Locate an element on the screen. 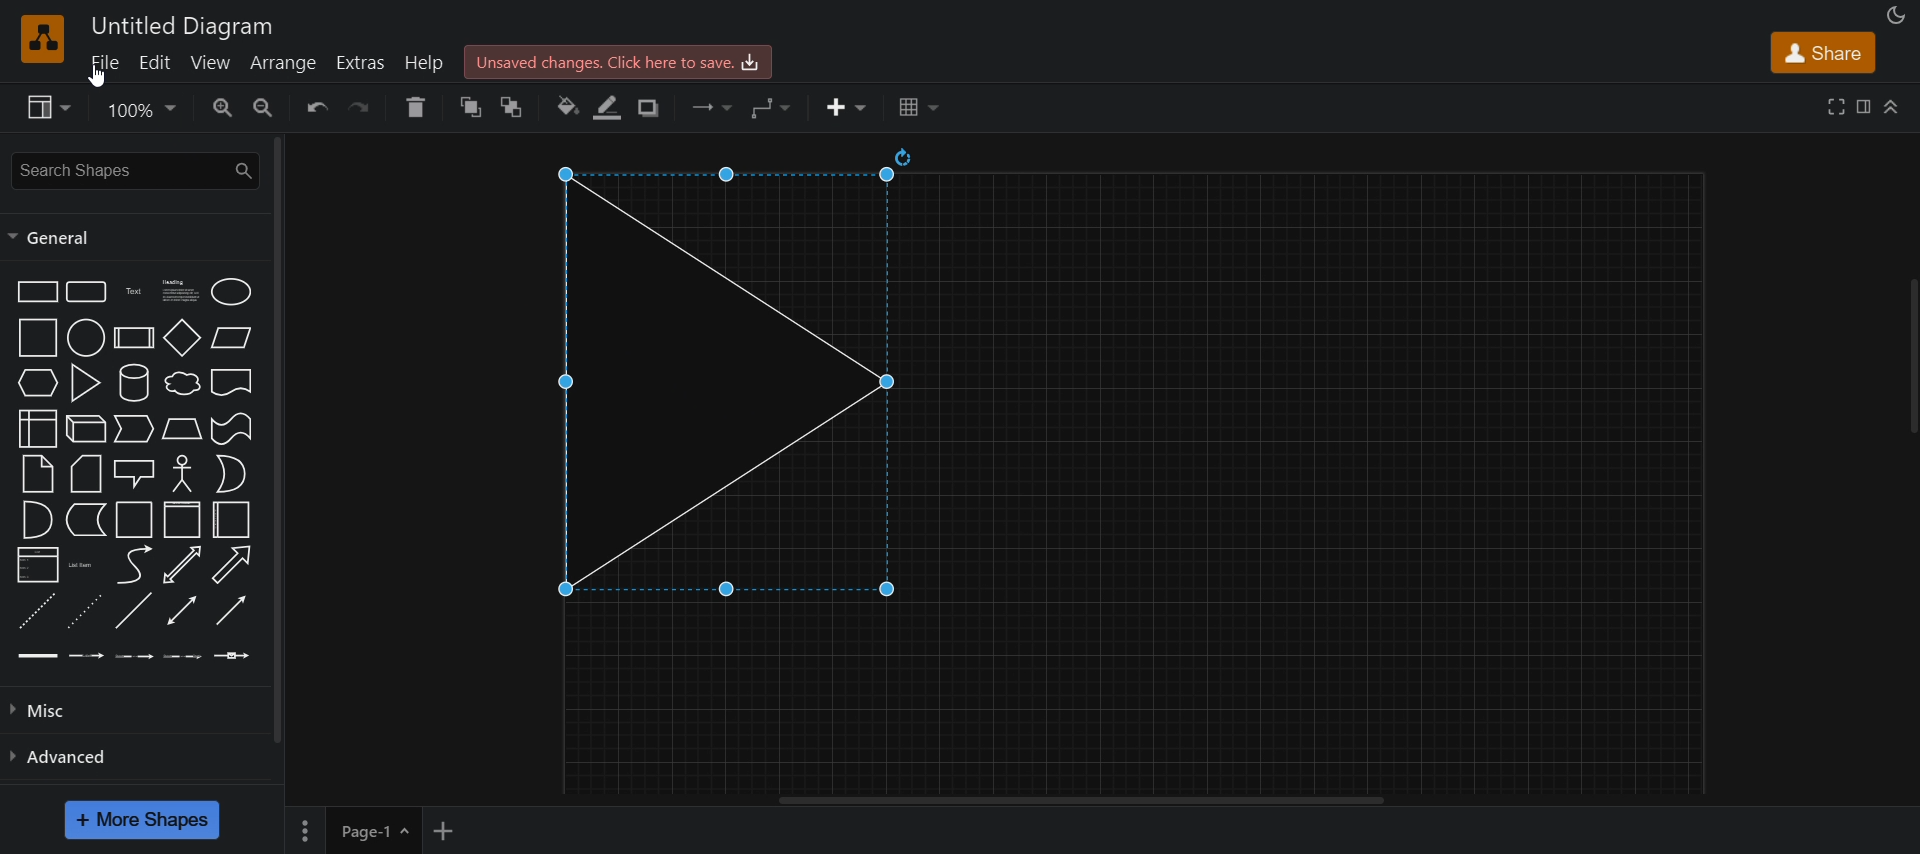 The image size is (1920, 854). container is located at coordinates (180, 520).